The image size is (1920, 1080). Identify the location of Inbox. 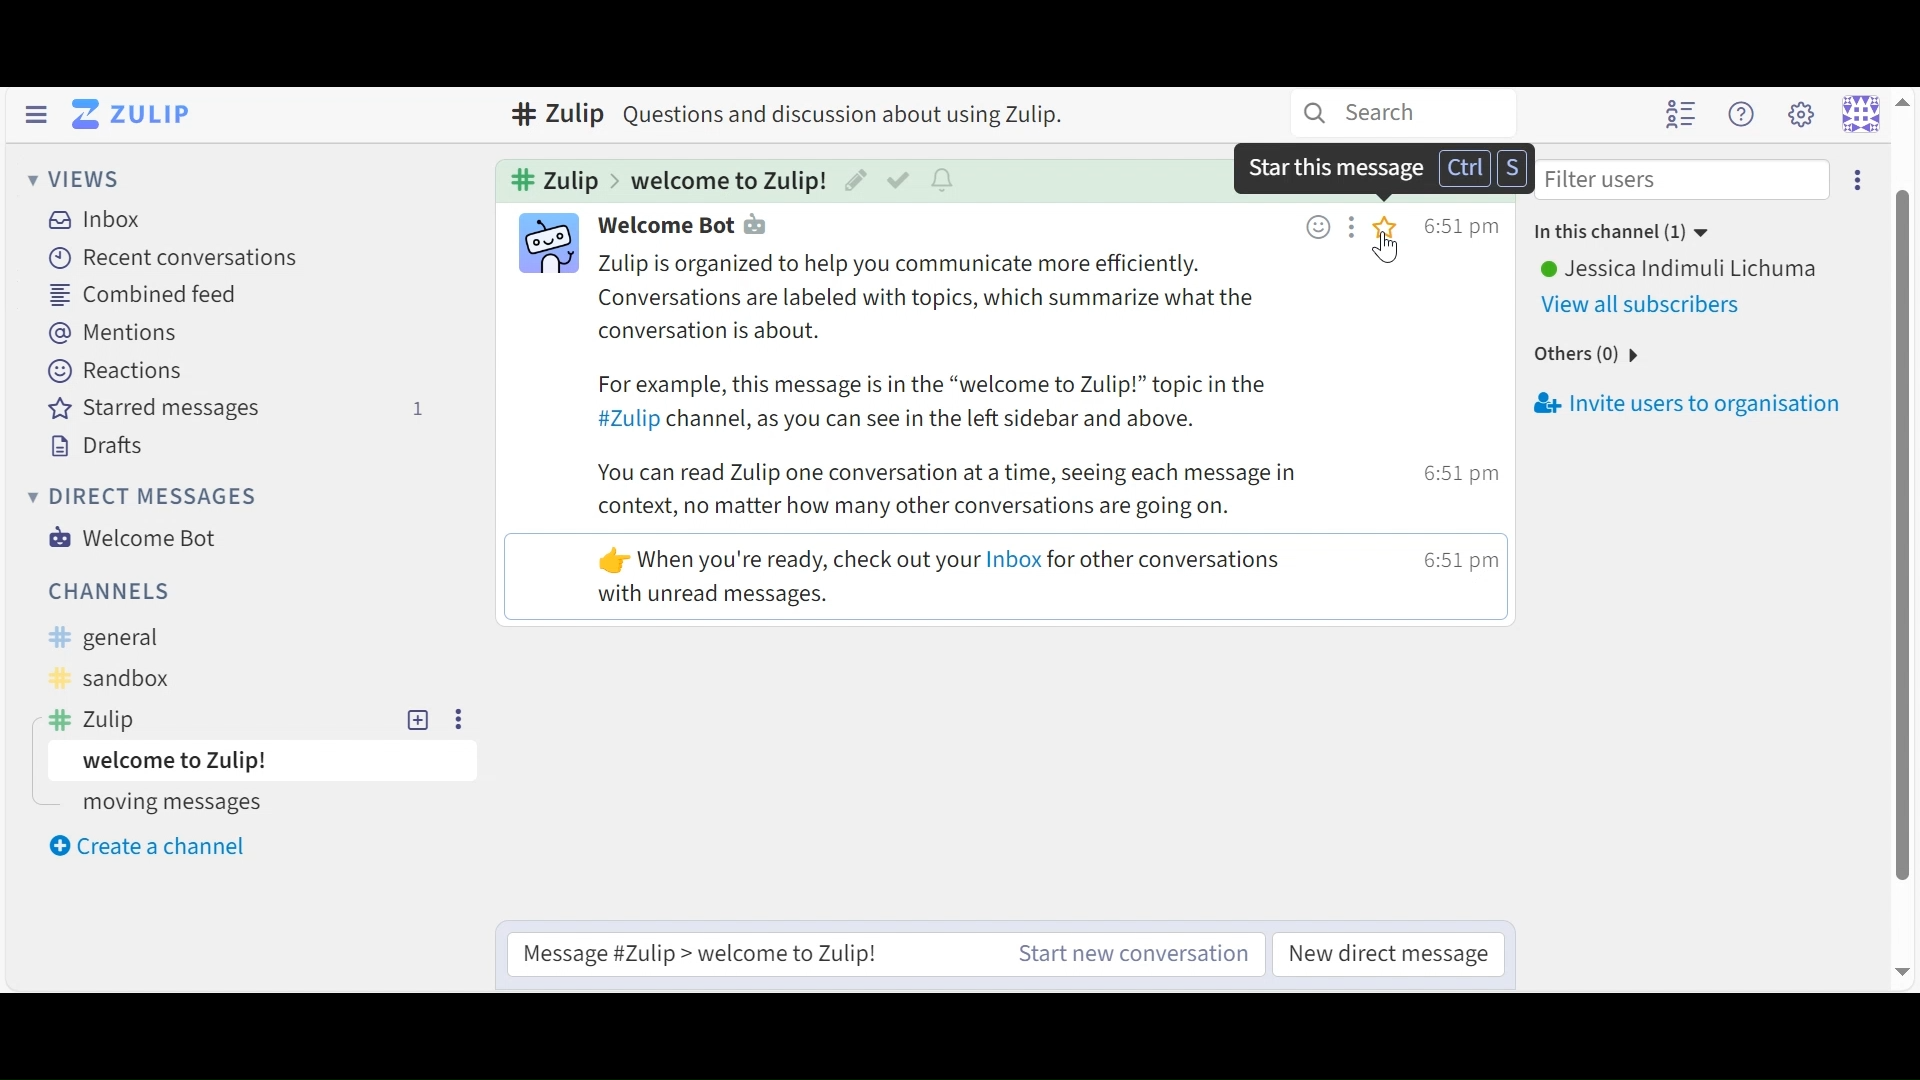
(93, 219).